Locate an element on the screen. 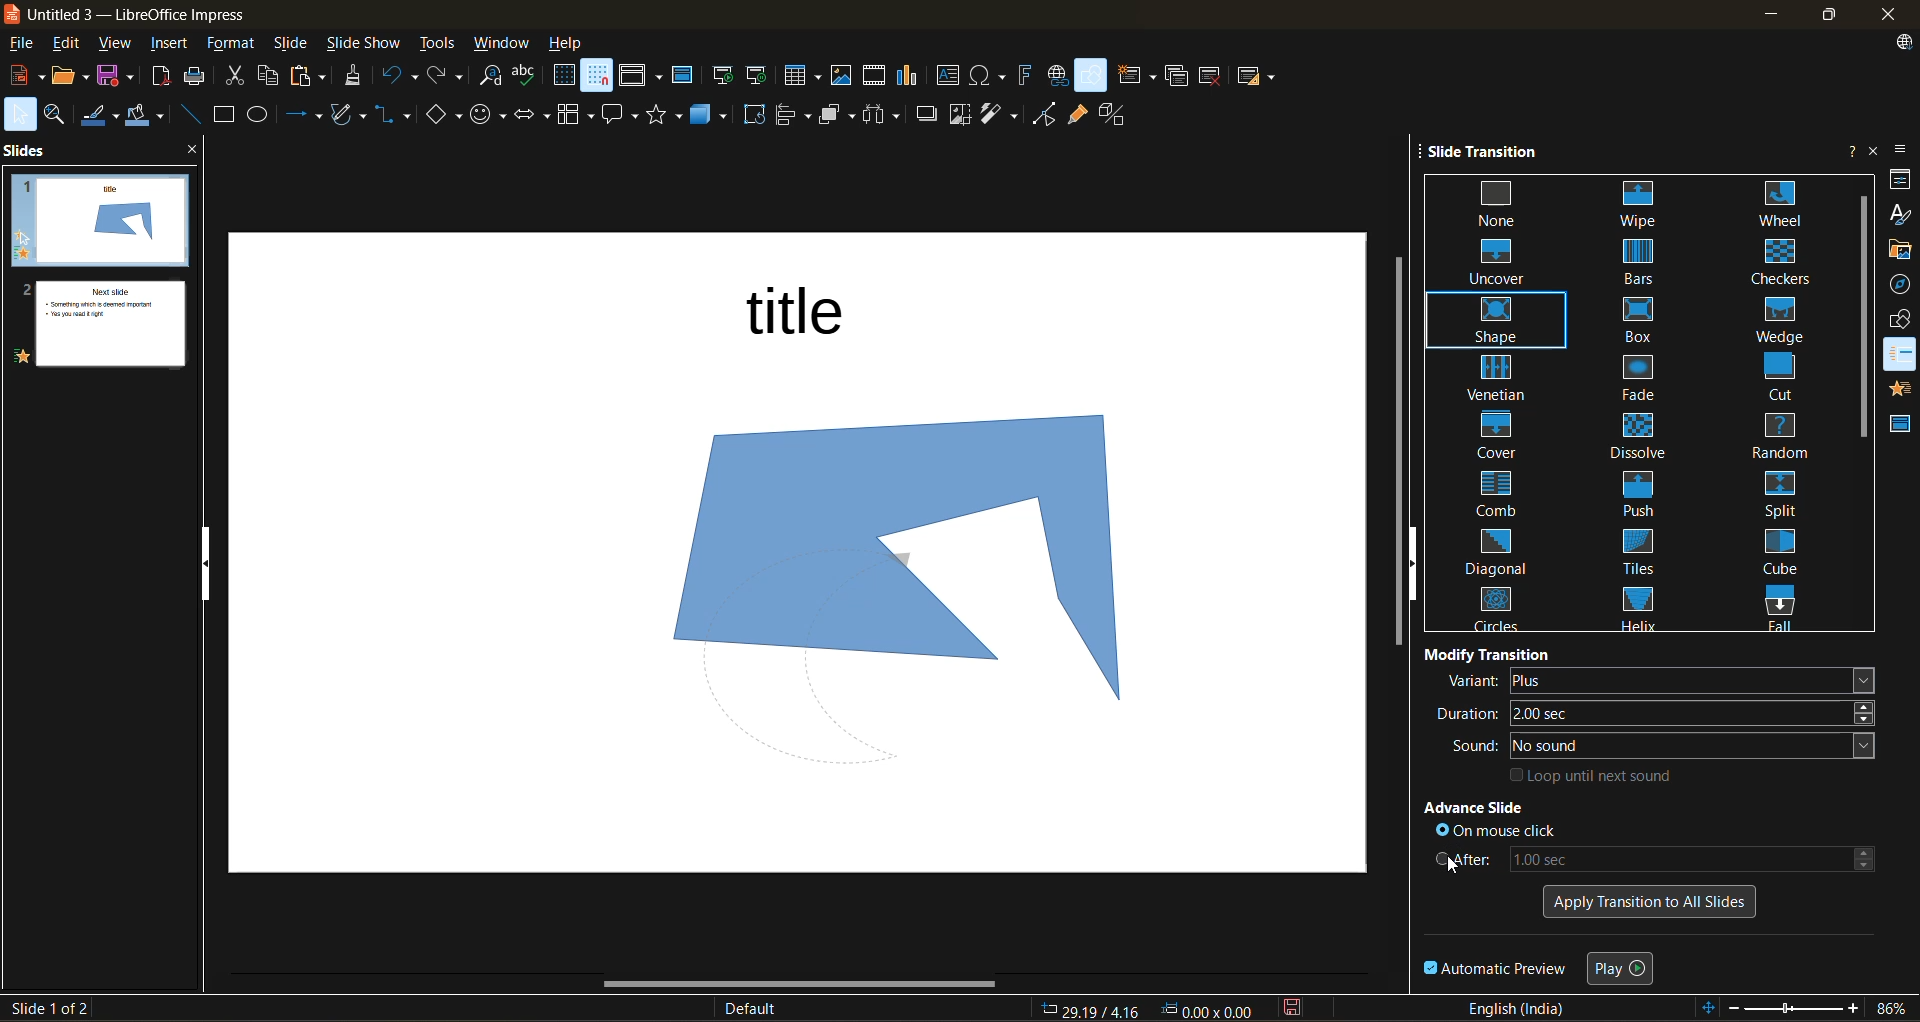 This screenshot has width=1920, height=1022. paste is located at coordinates (309, 77).